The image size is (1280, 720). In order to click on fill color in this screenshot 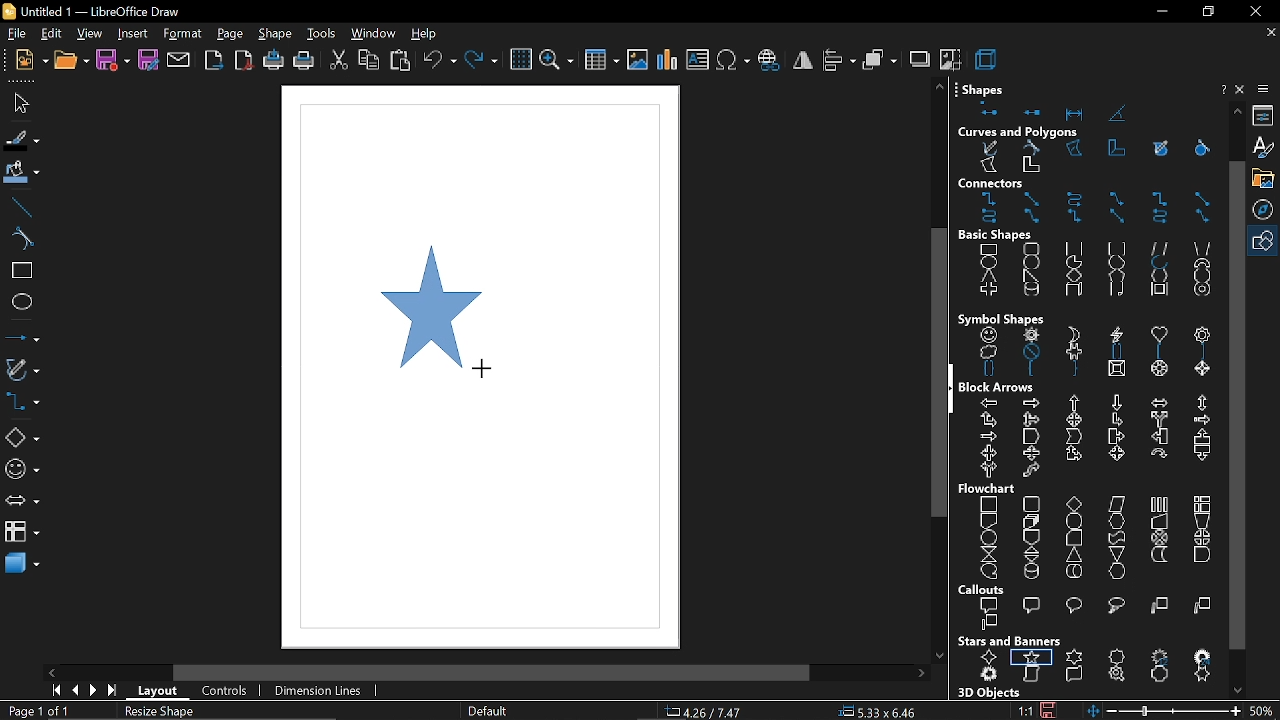, I will do `click(22, 173)`.